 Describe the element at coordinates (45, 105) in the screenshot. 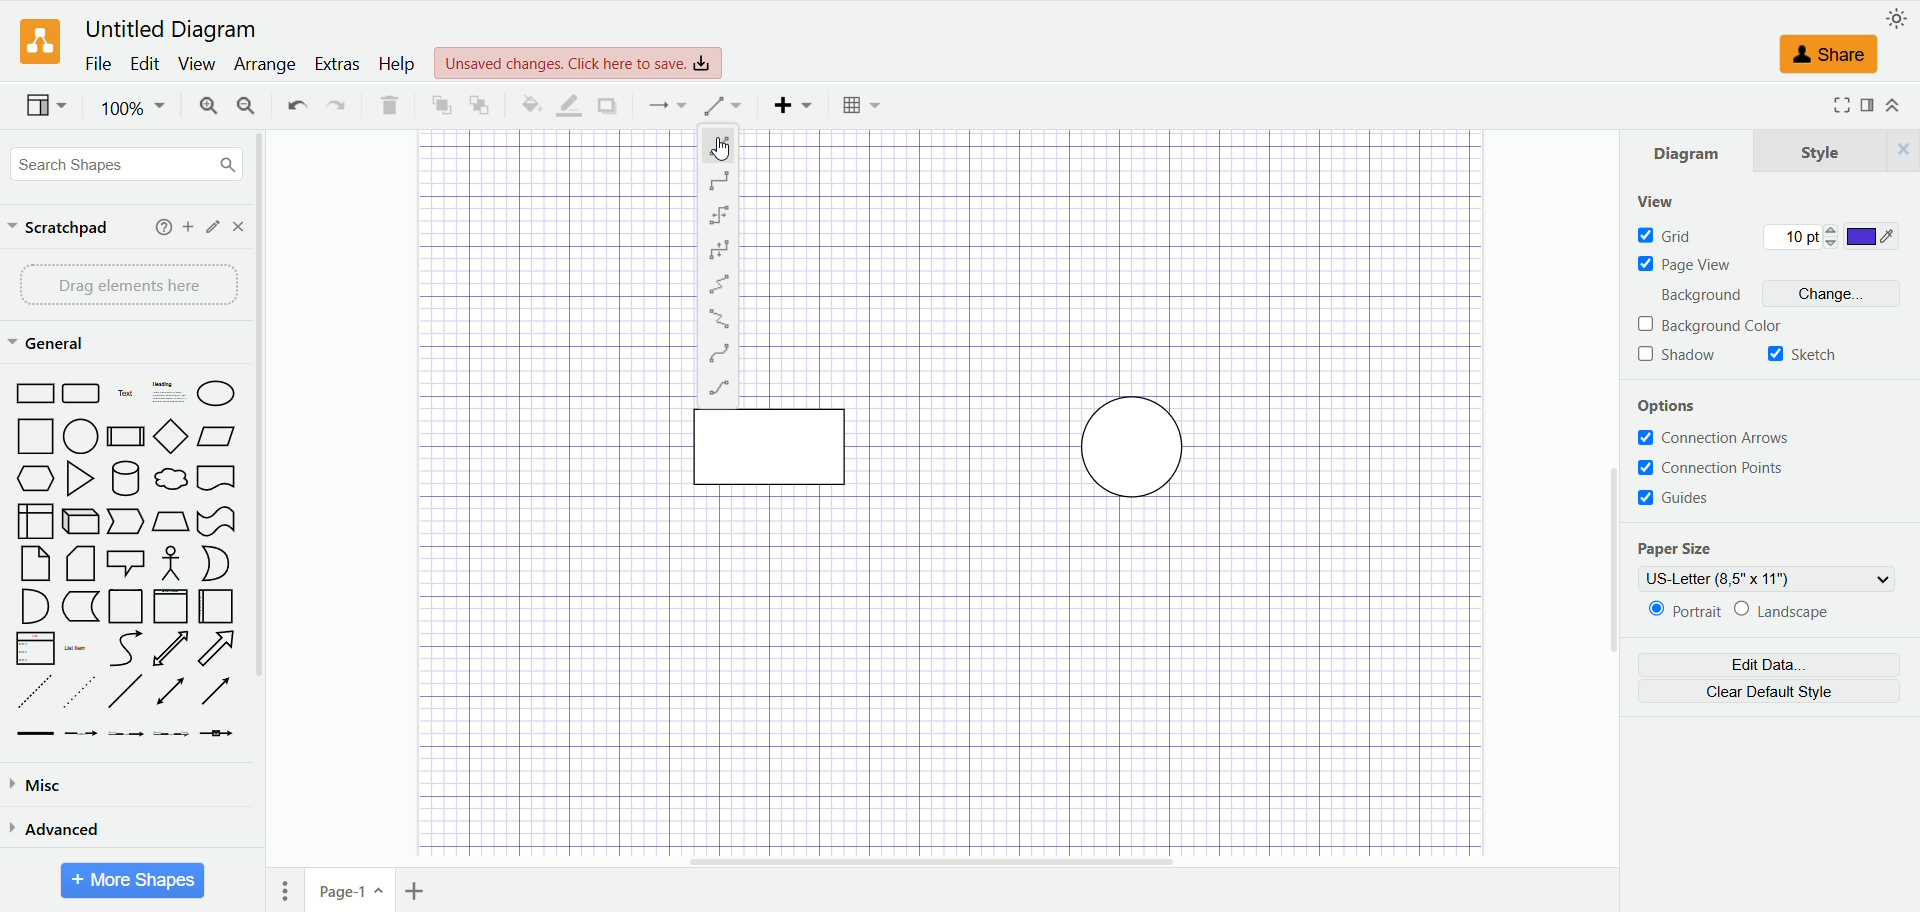

I see `view` at that location.